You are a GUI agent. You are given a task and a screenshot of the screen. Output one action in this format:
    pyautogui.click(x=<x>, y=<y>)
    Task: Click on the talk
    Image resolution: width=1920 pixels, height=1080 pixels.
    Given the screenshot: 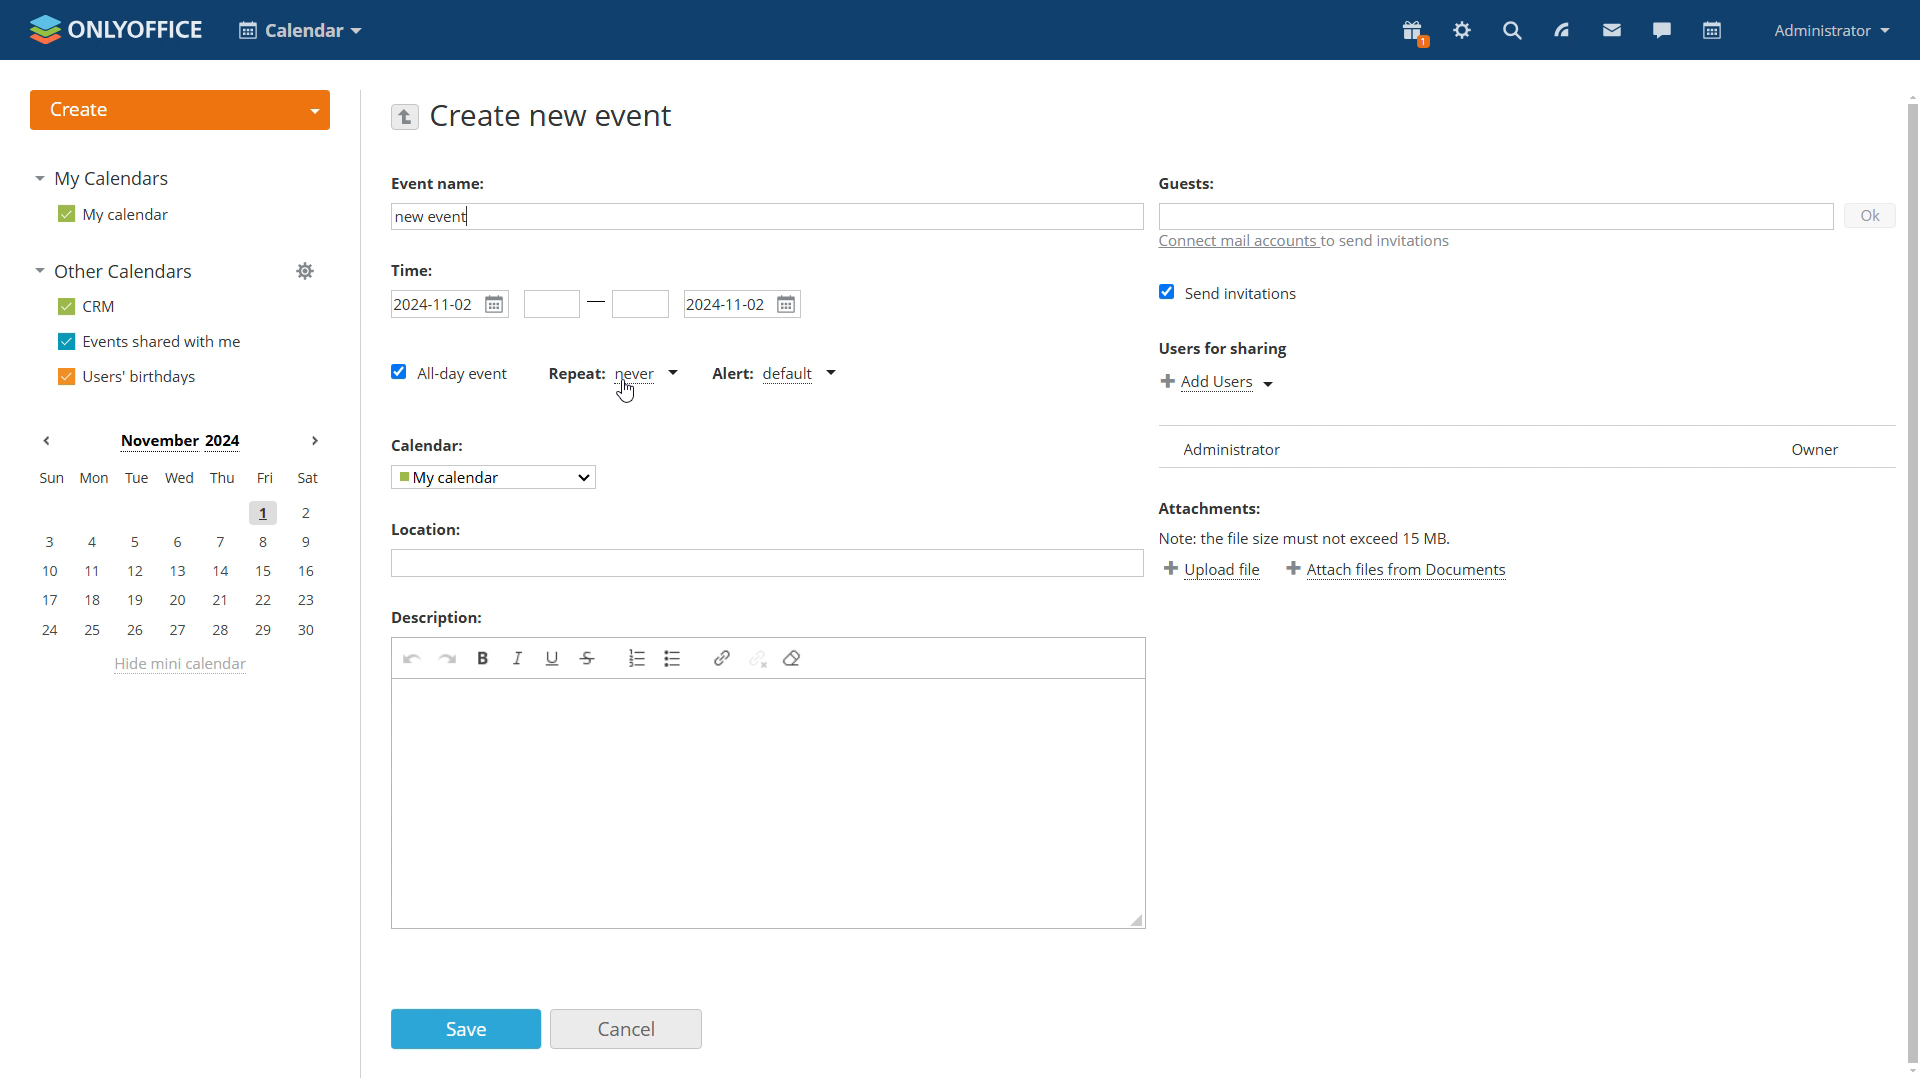 What is the action you would take?
    pyautogui.click(x=1662, y=32)
    